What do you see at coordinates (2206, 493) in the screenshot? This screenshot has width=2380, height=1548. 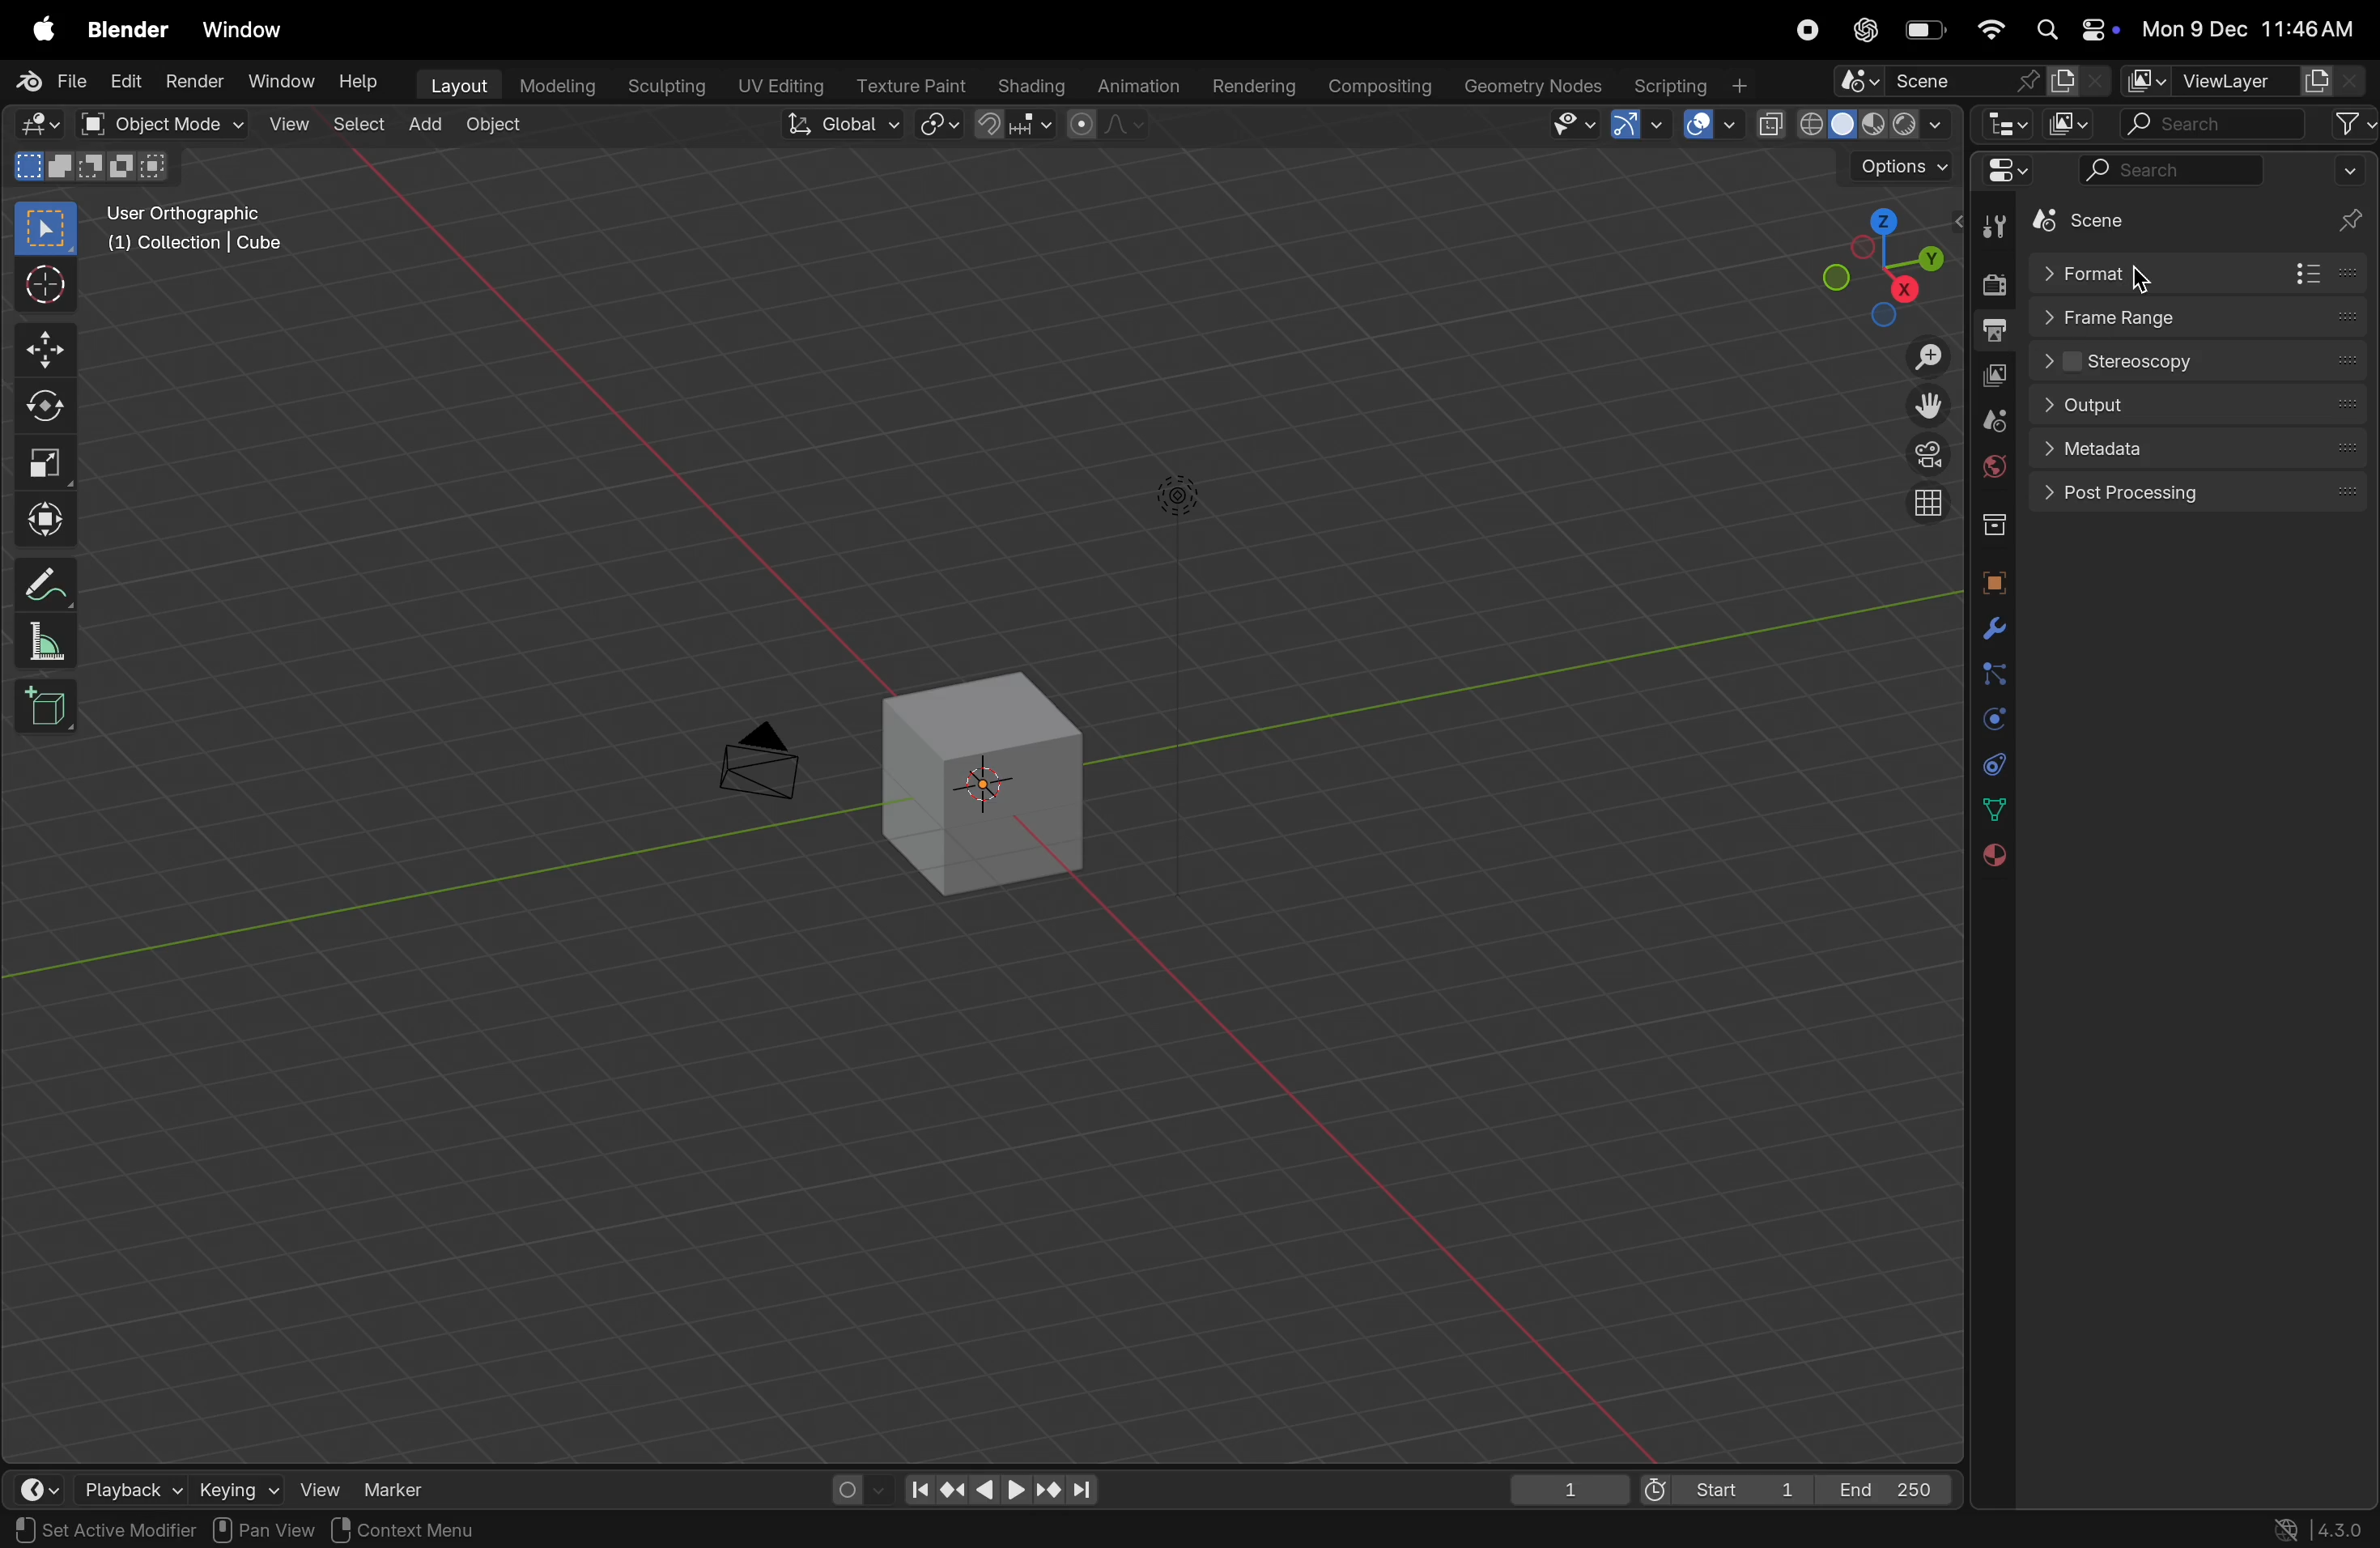 I see `post processing` at bounding box center [2206, 493].